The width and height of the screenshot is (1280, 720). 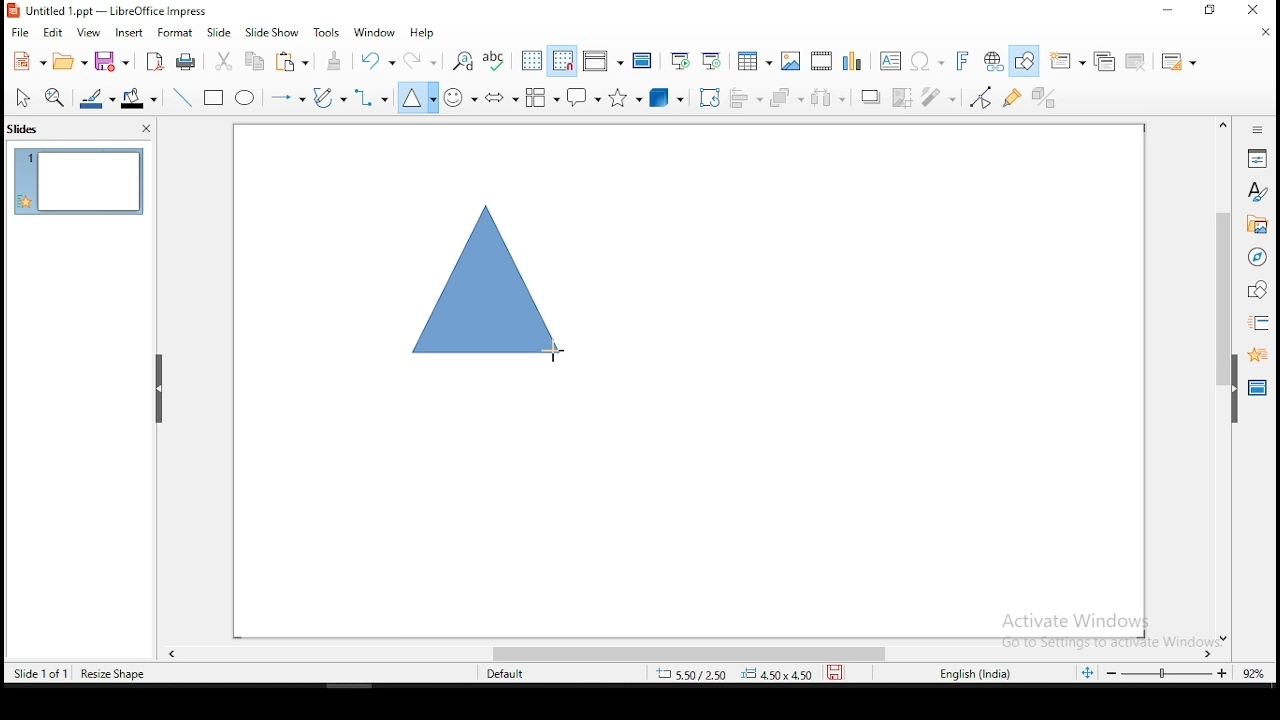 What do you see at coordinates (563, 60) in the screenshot?
I see `snap to grids` at bounding box center [563, 60].